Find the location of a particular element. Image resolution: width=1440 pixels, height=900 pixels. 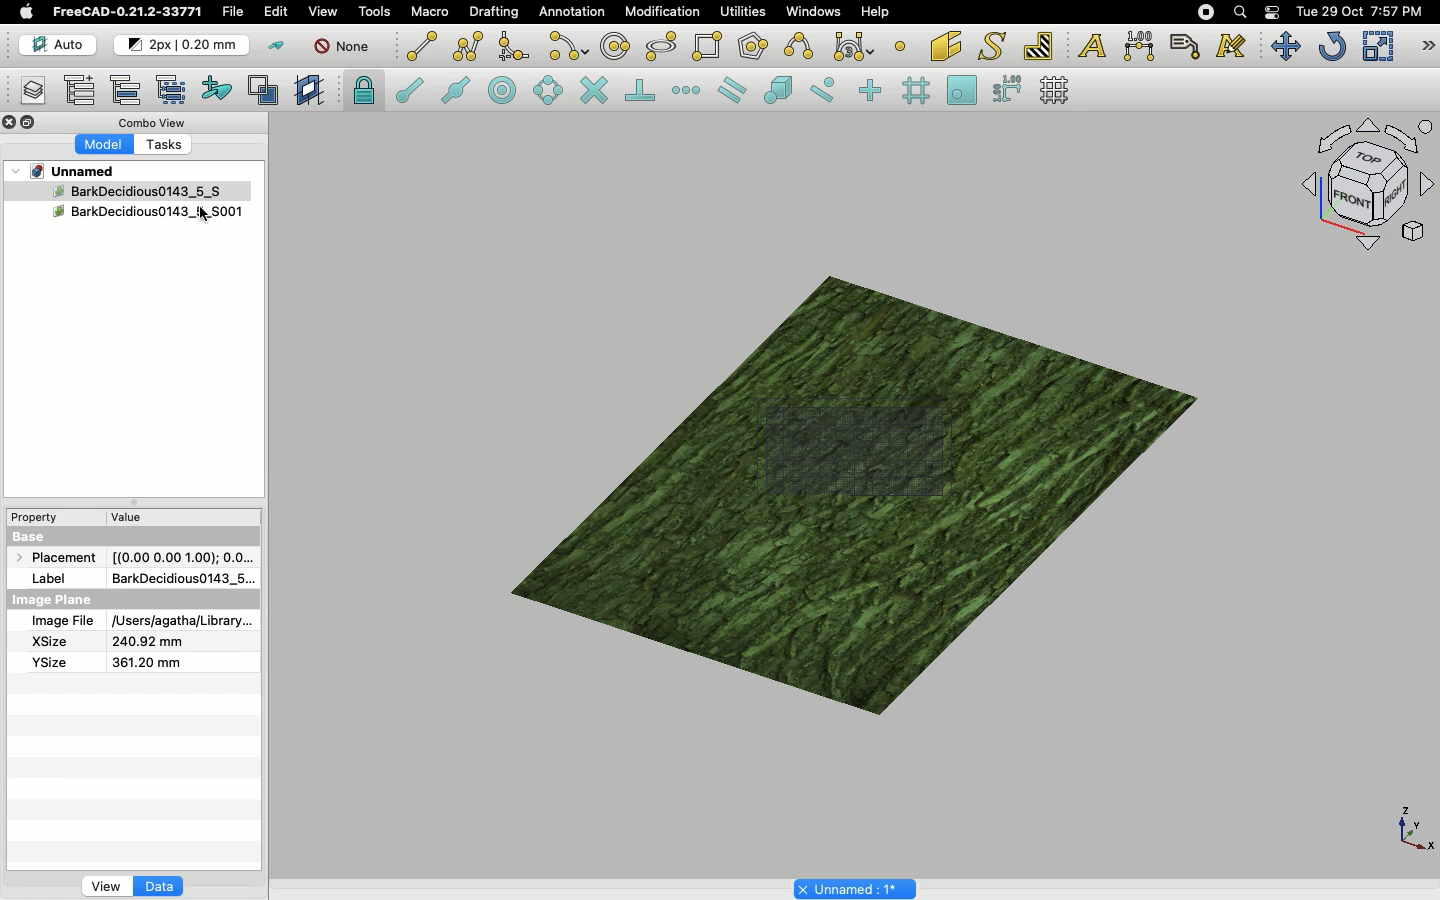

Toggle grid is located at coordinates (1056, 90).